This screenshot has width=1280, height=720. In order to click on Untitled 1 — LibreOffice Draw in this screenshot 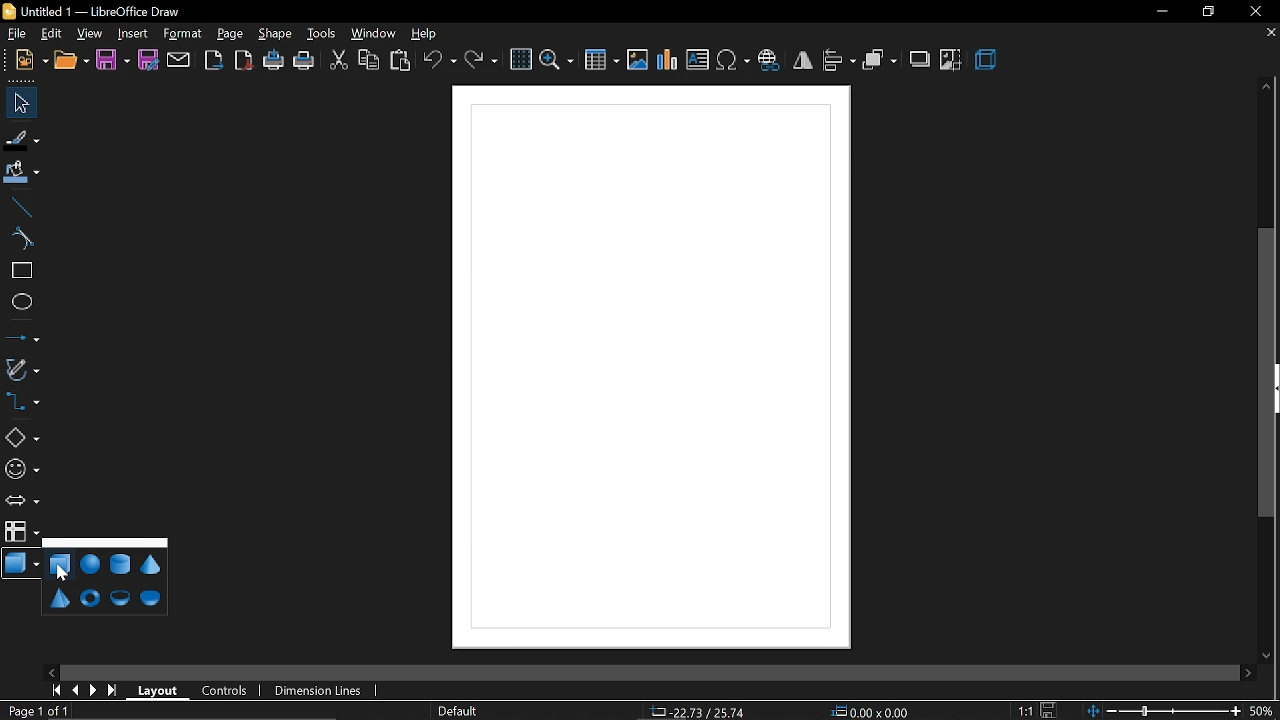, I will do `click(99, 12)`.